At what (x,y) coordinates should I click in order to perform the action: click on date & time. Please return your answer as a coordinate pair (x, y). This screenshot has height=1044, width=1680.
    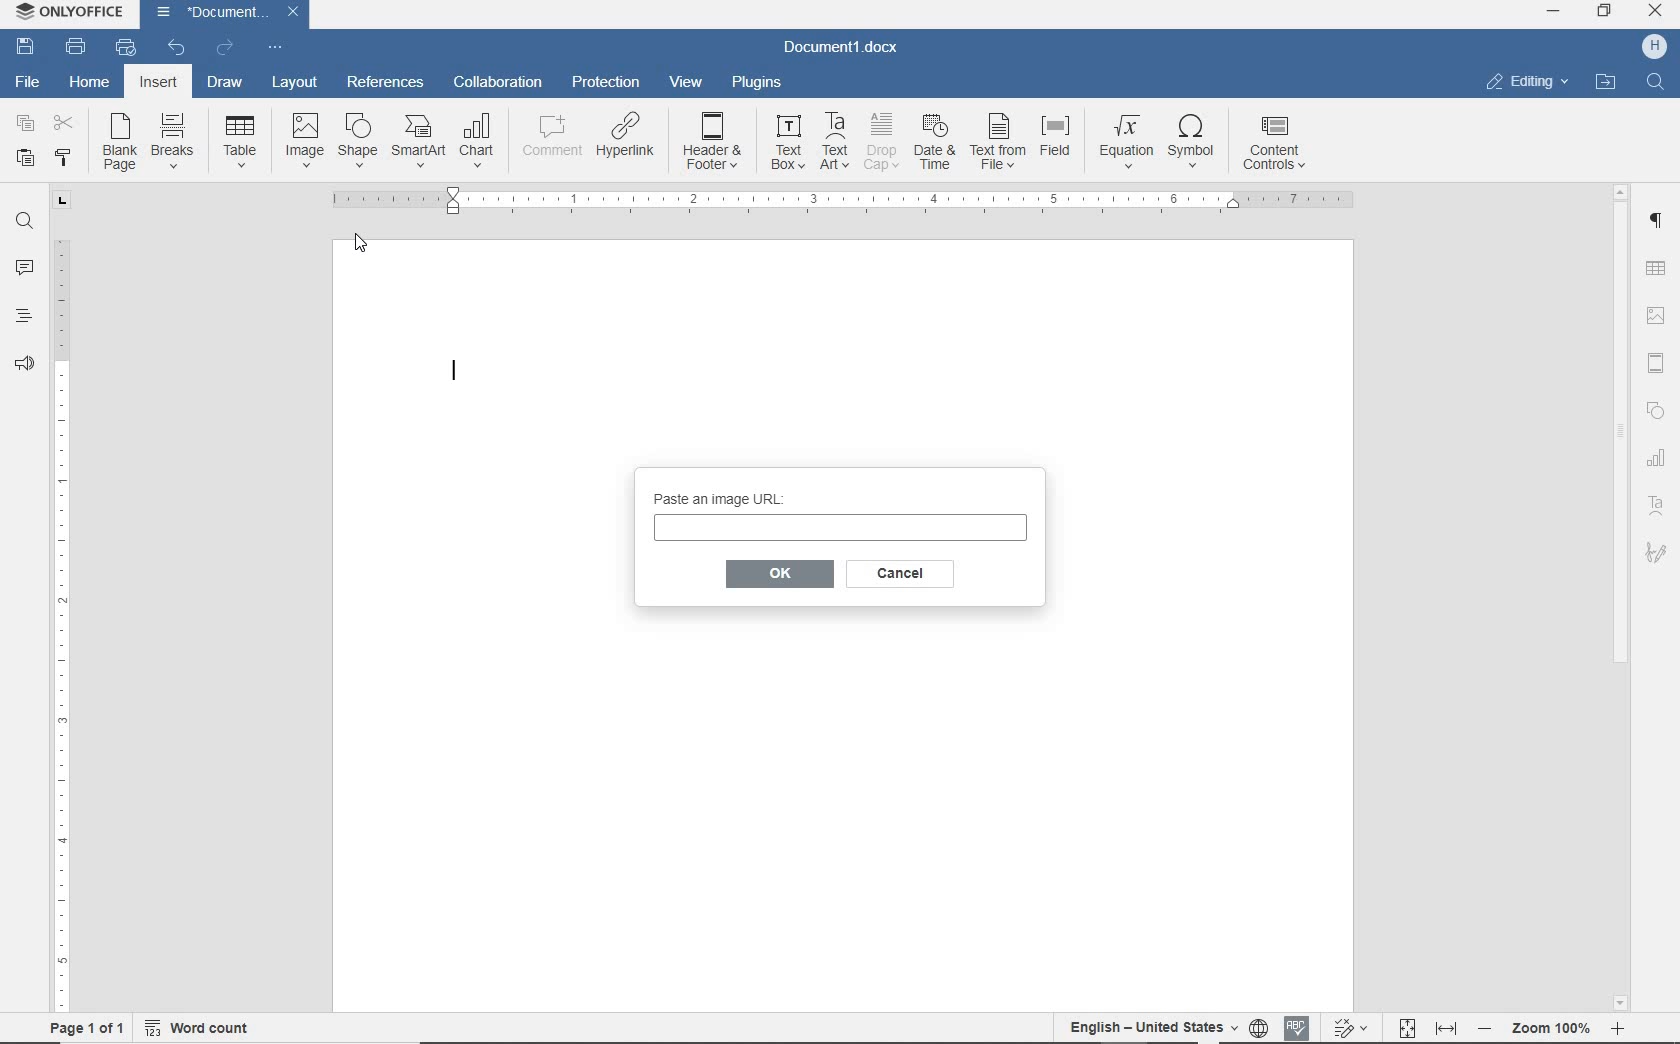
    Looking at the image, I should click on (936, 139).